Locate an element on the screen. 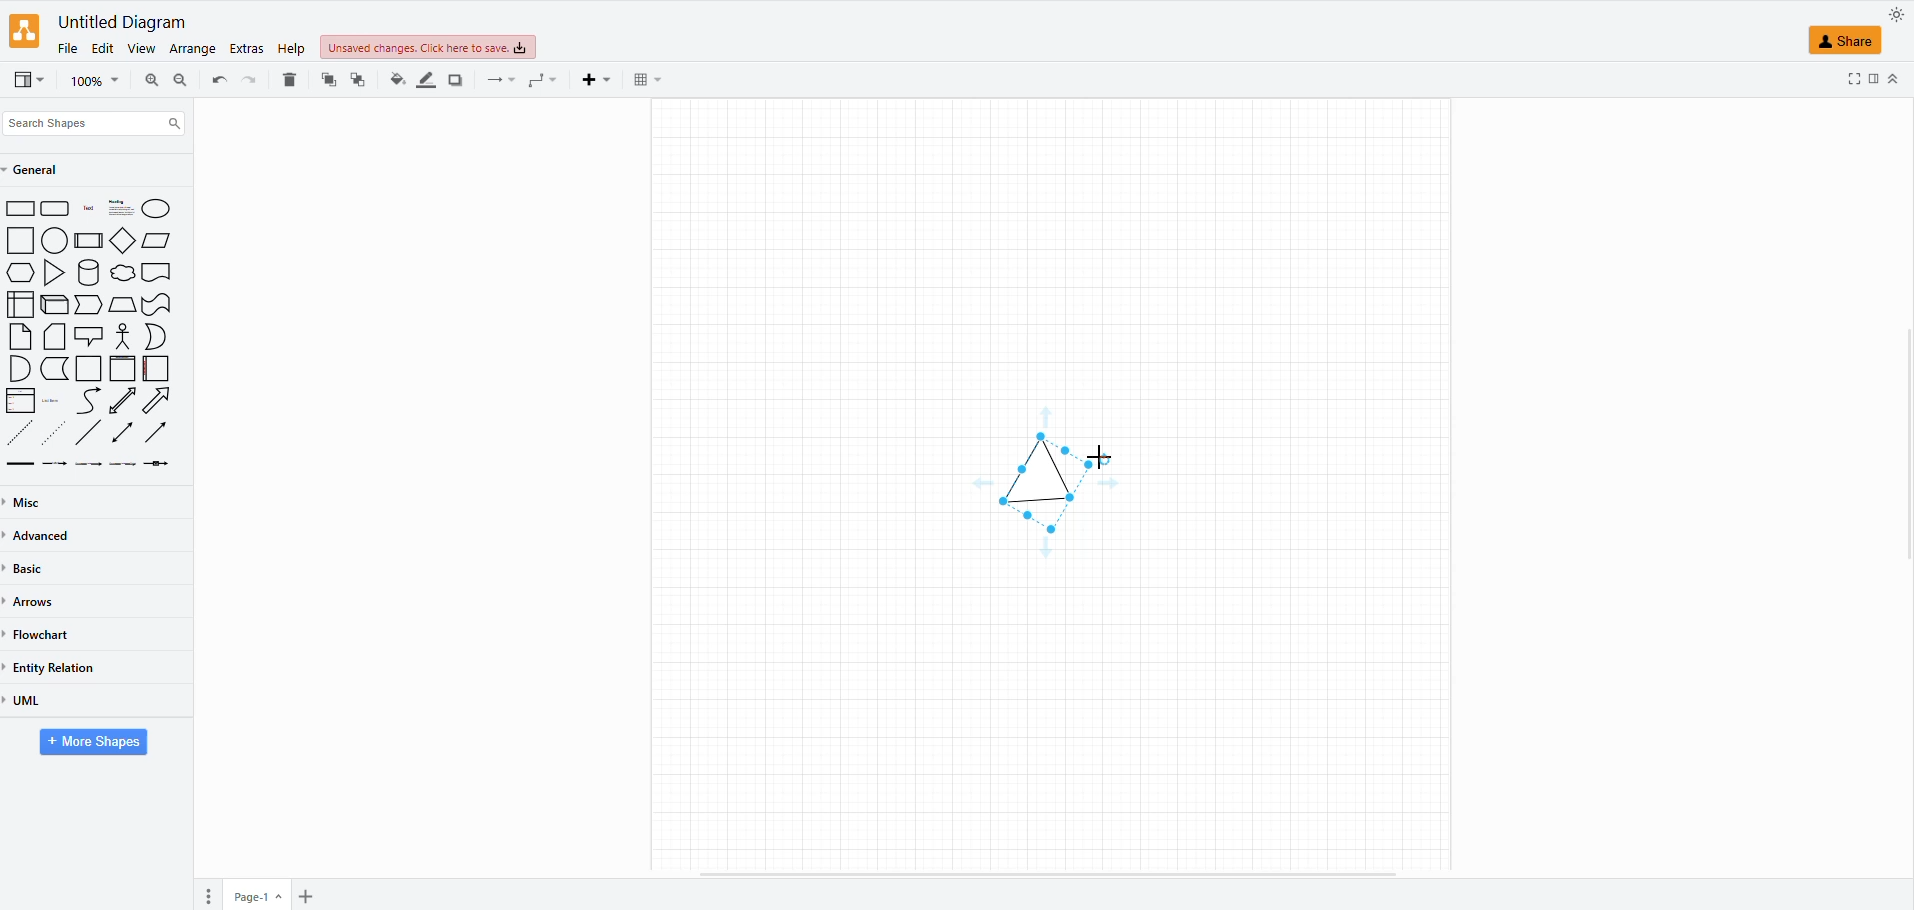 The image size is (1914, 910). magnifier is located at coordinates (85, 84).